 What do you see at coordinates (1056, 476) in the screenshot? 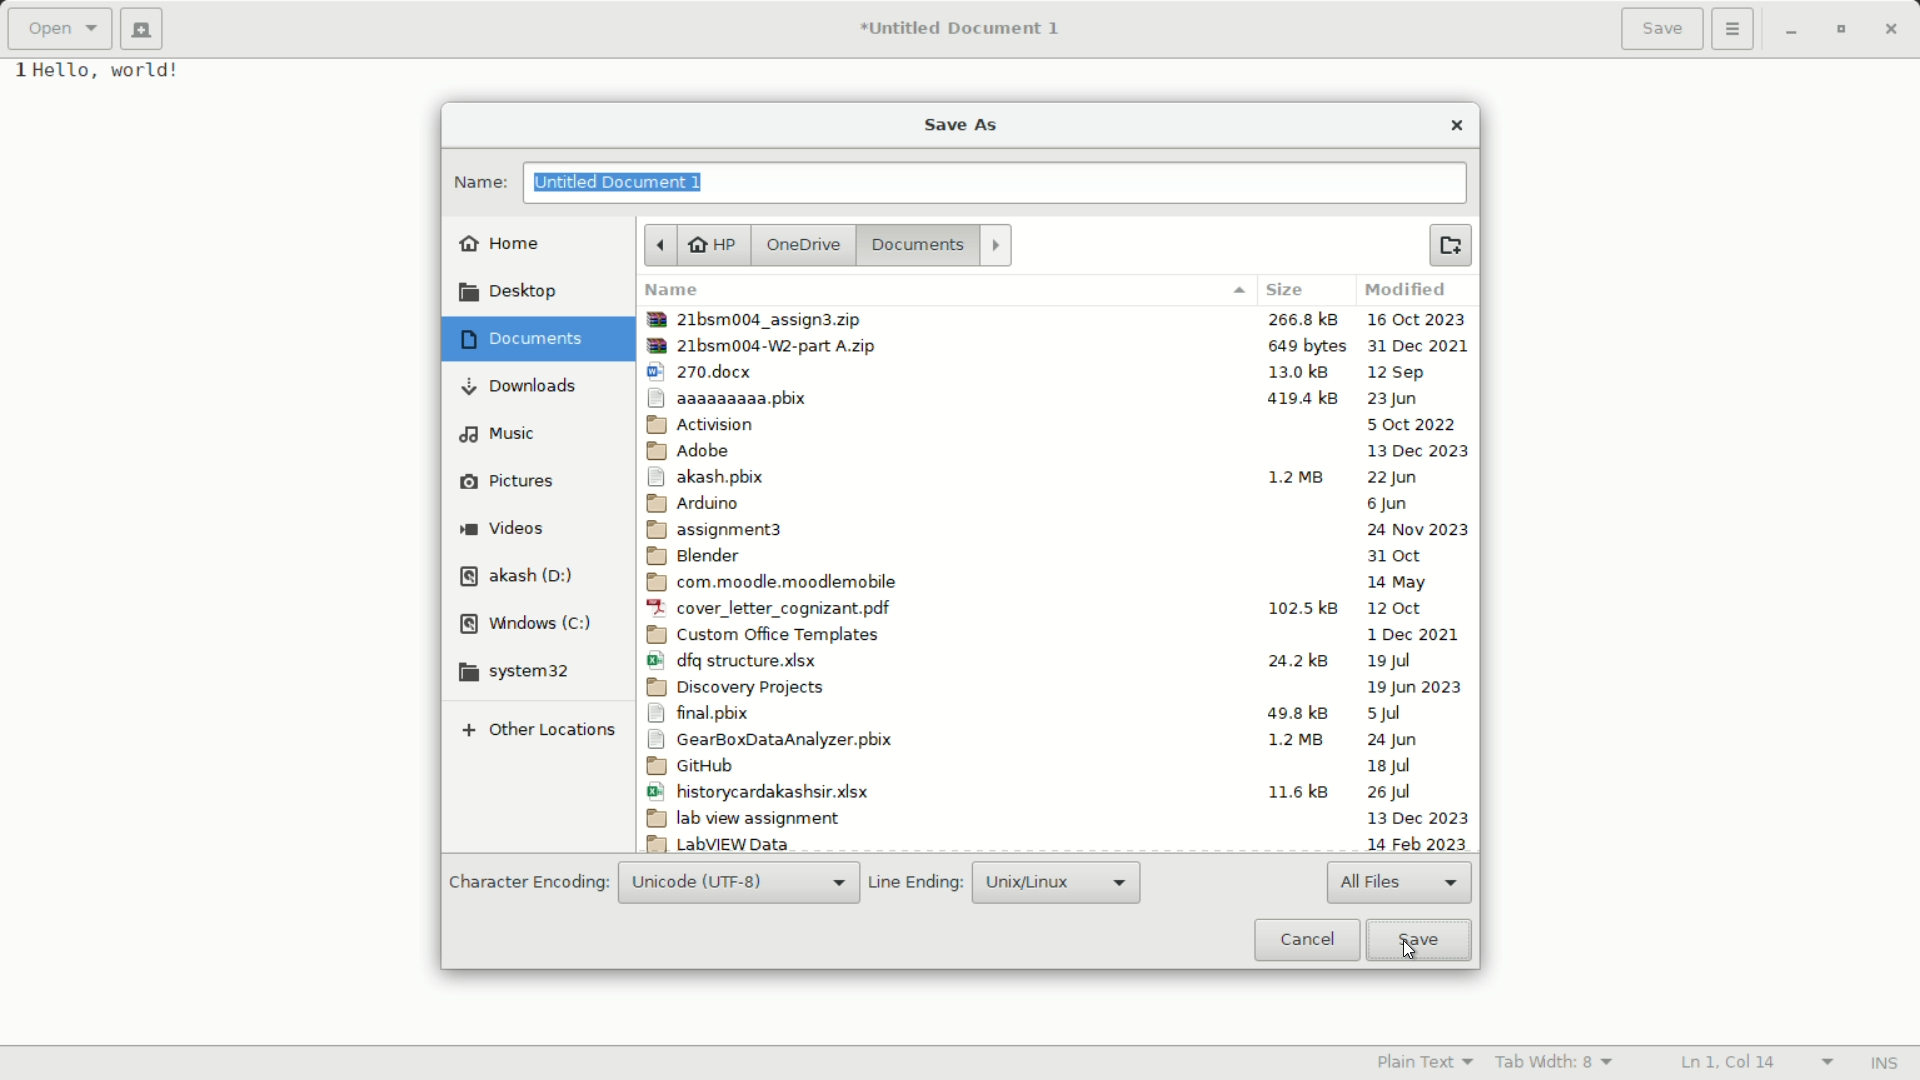
I see `File` at bounding box center [1056, 476].